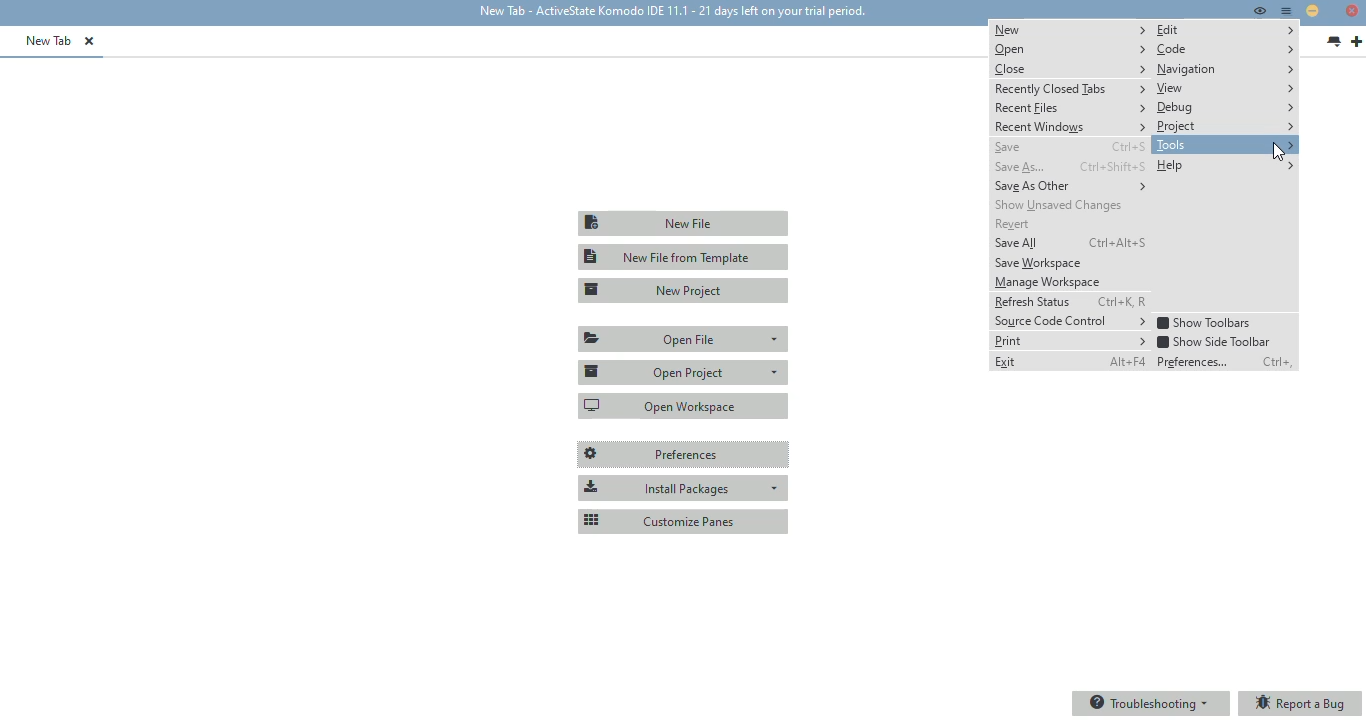 The image size is (1366, 720). I want to click on project, so click(1225, 126).